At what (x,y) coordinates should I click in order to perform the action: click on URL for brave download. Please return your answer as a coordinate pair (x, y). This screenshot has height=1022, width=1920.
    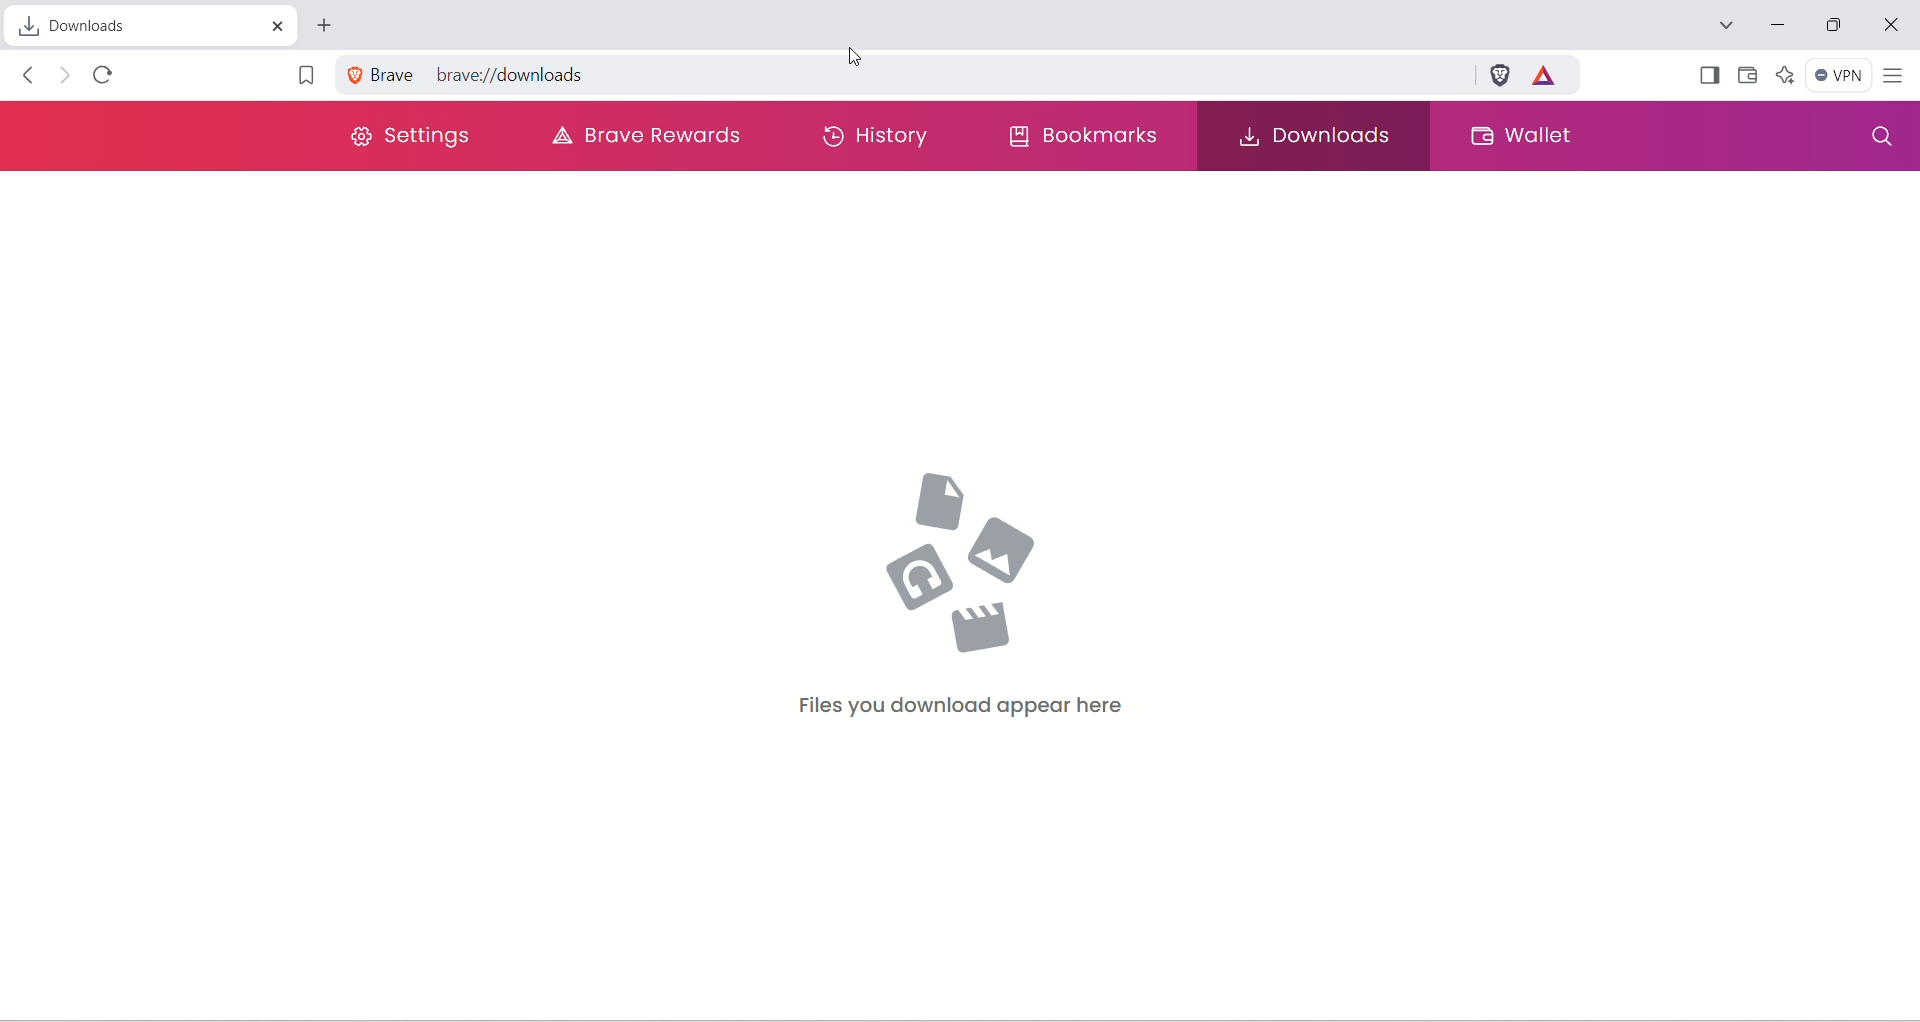
    Looking at the image, I should click on (953, 75).